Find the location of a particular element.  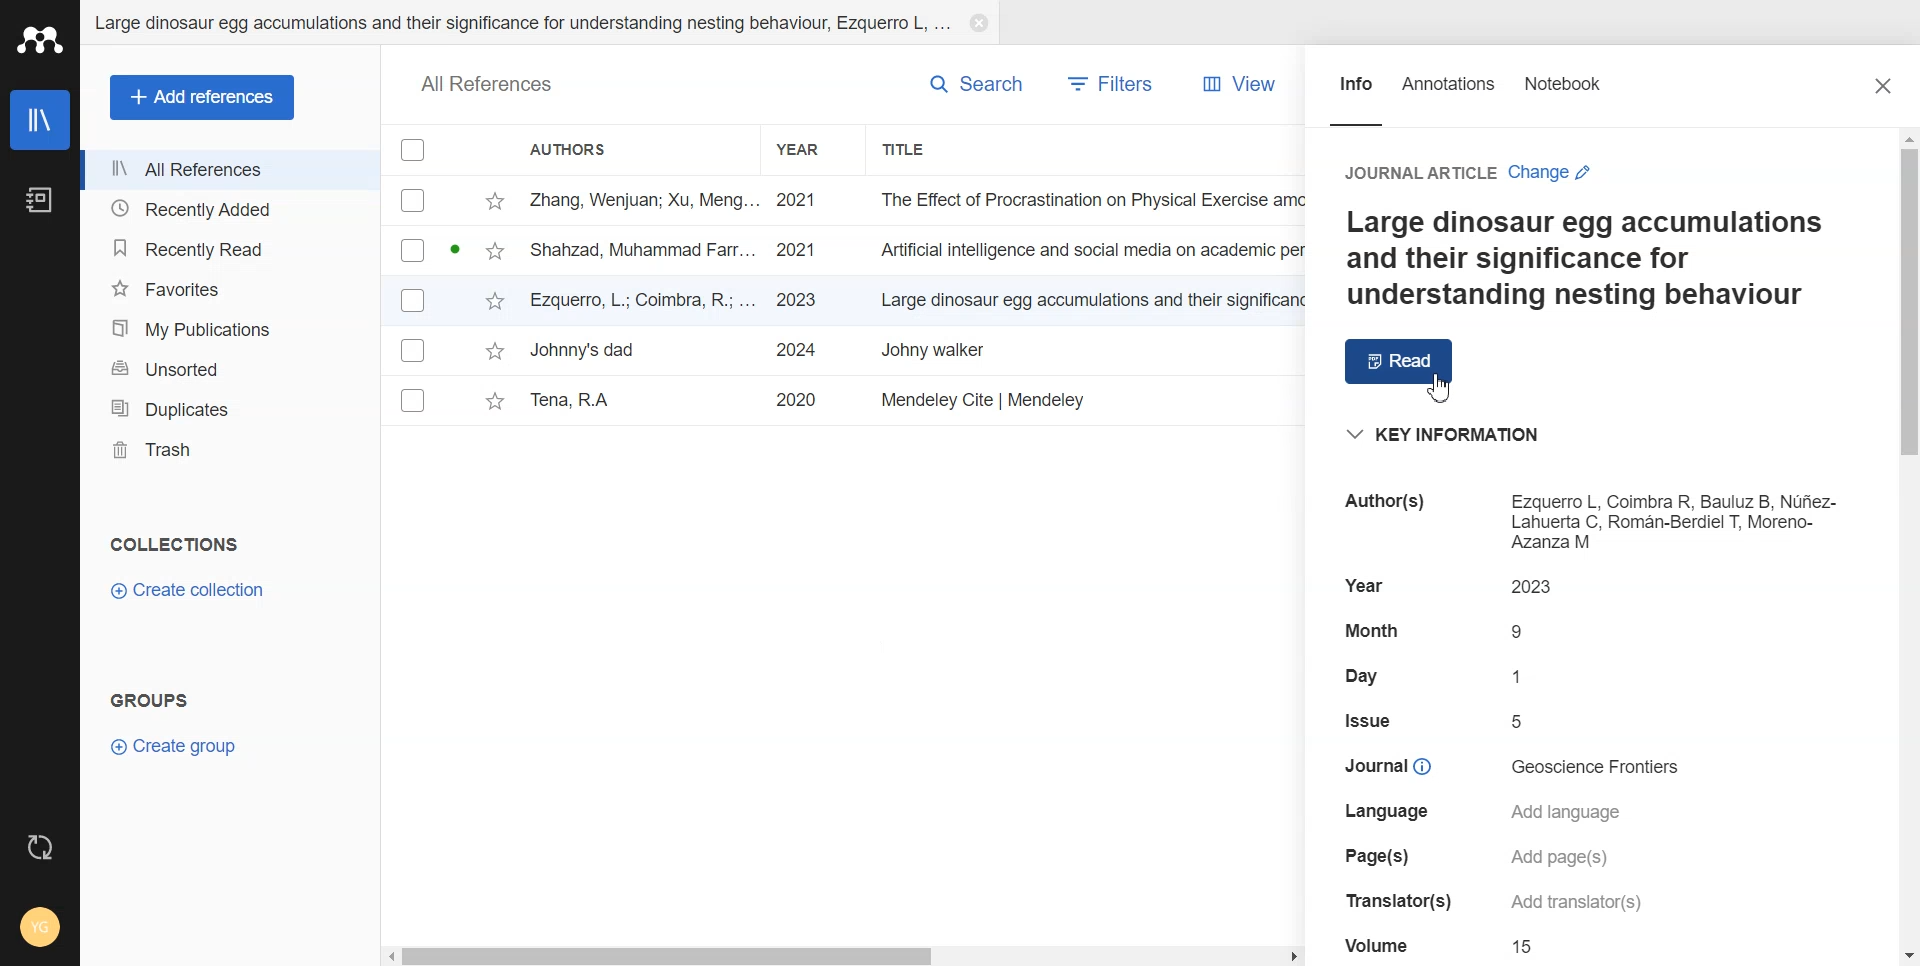

Trash is located at coordinates (228, 450).